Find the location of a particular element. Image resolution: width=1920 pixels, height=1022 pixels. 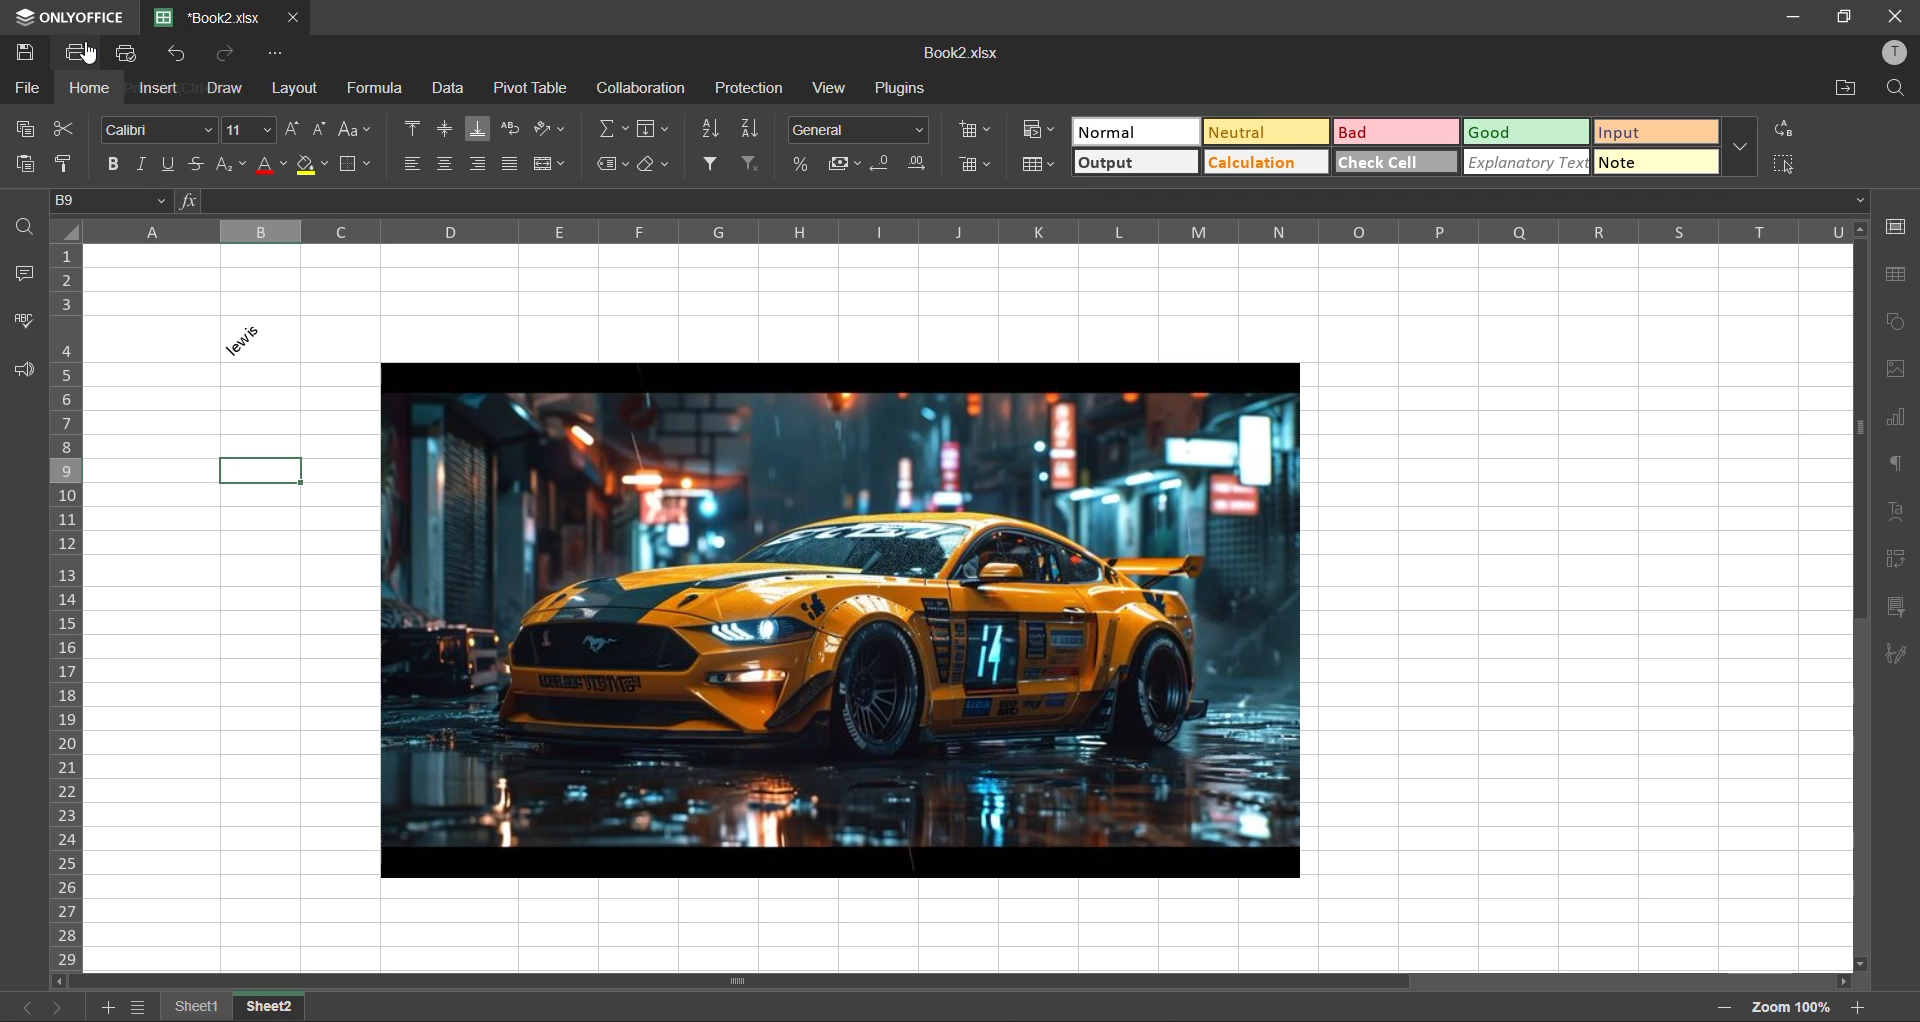

copy style is located at coordinates (69, 163).